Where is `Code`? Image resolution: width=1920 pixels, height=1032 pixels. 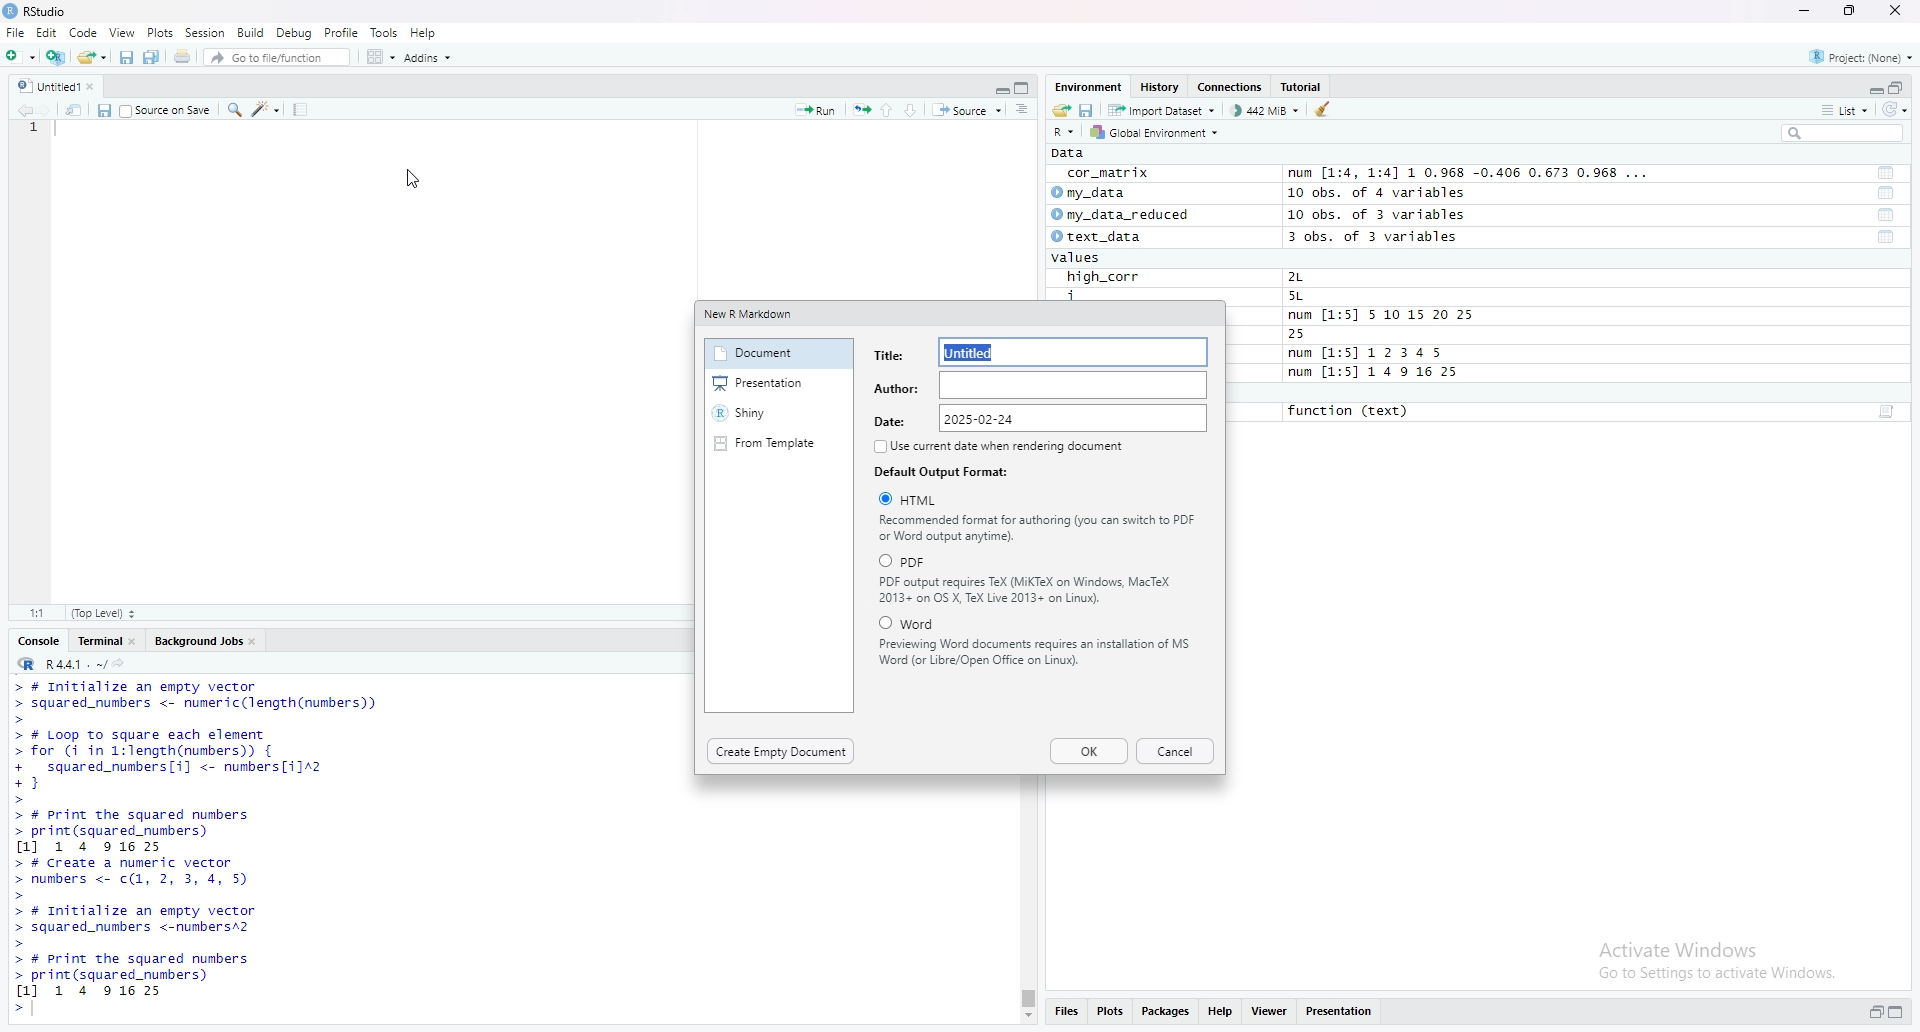
Code is located at coordinates (82, 33).